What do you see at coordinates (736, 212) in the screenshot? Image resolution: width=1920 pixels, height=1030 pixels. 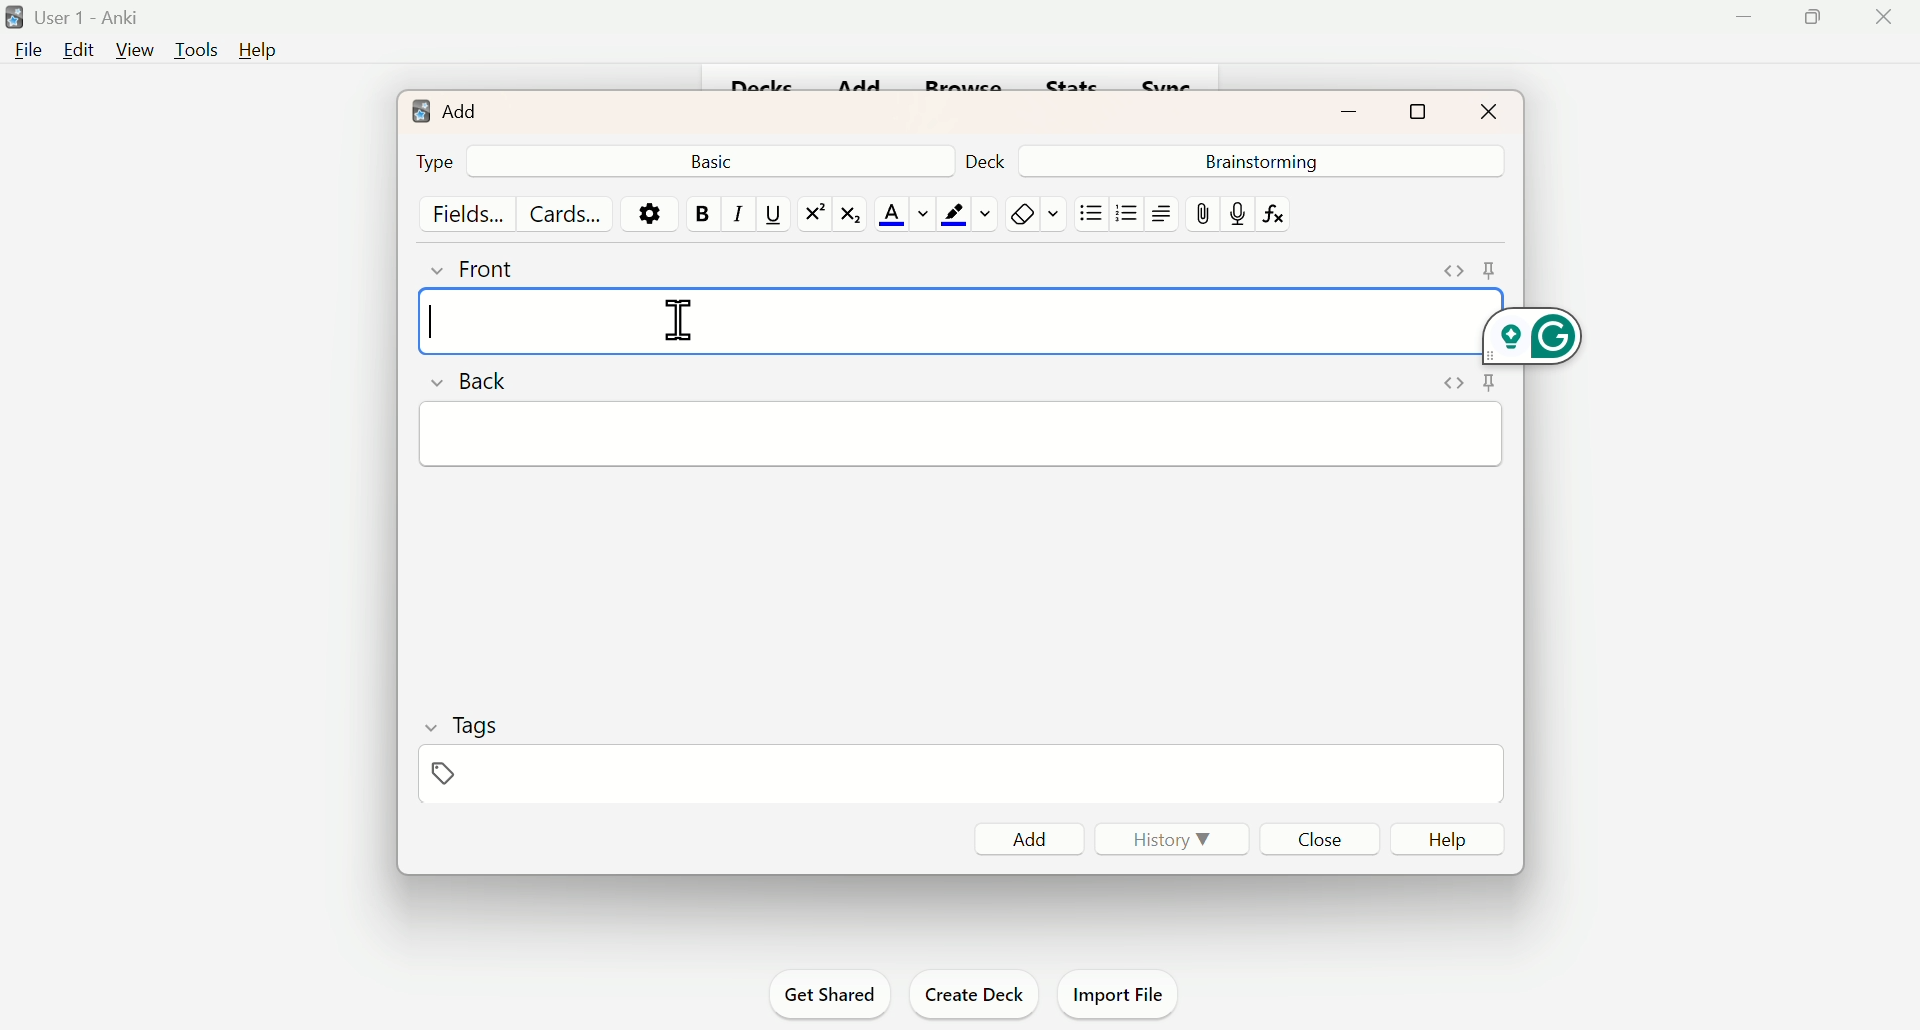 I see `Italiac` at bounding box center [736, 212].